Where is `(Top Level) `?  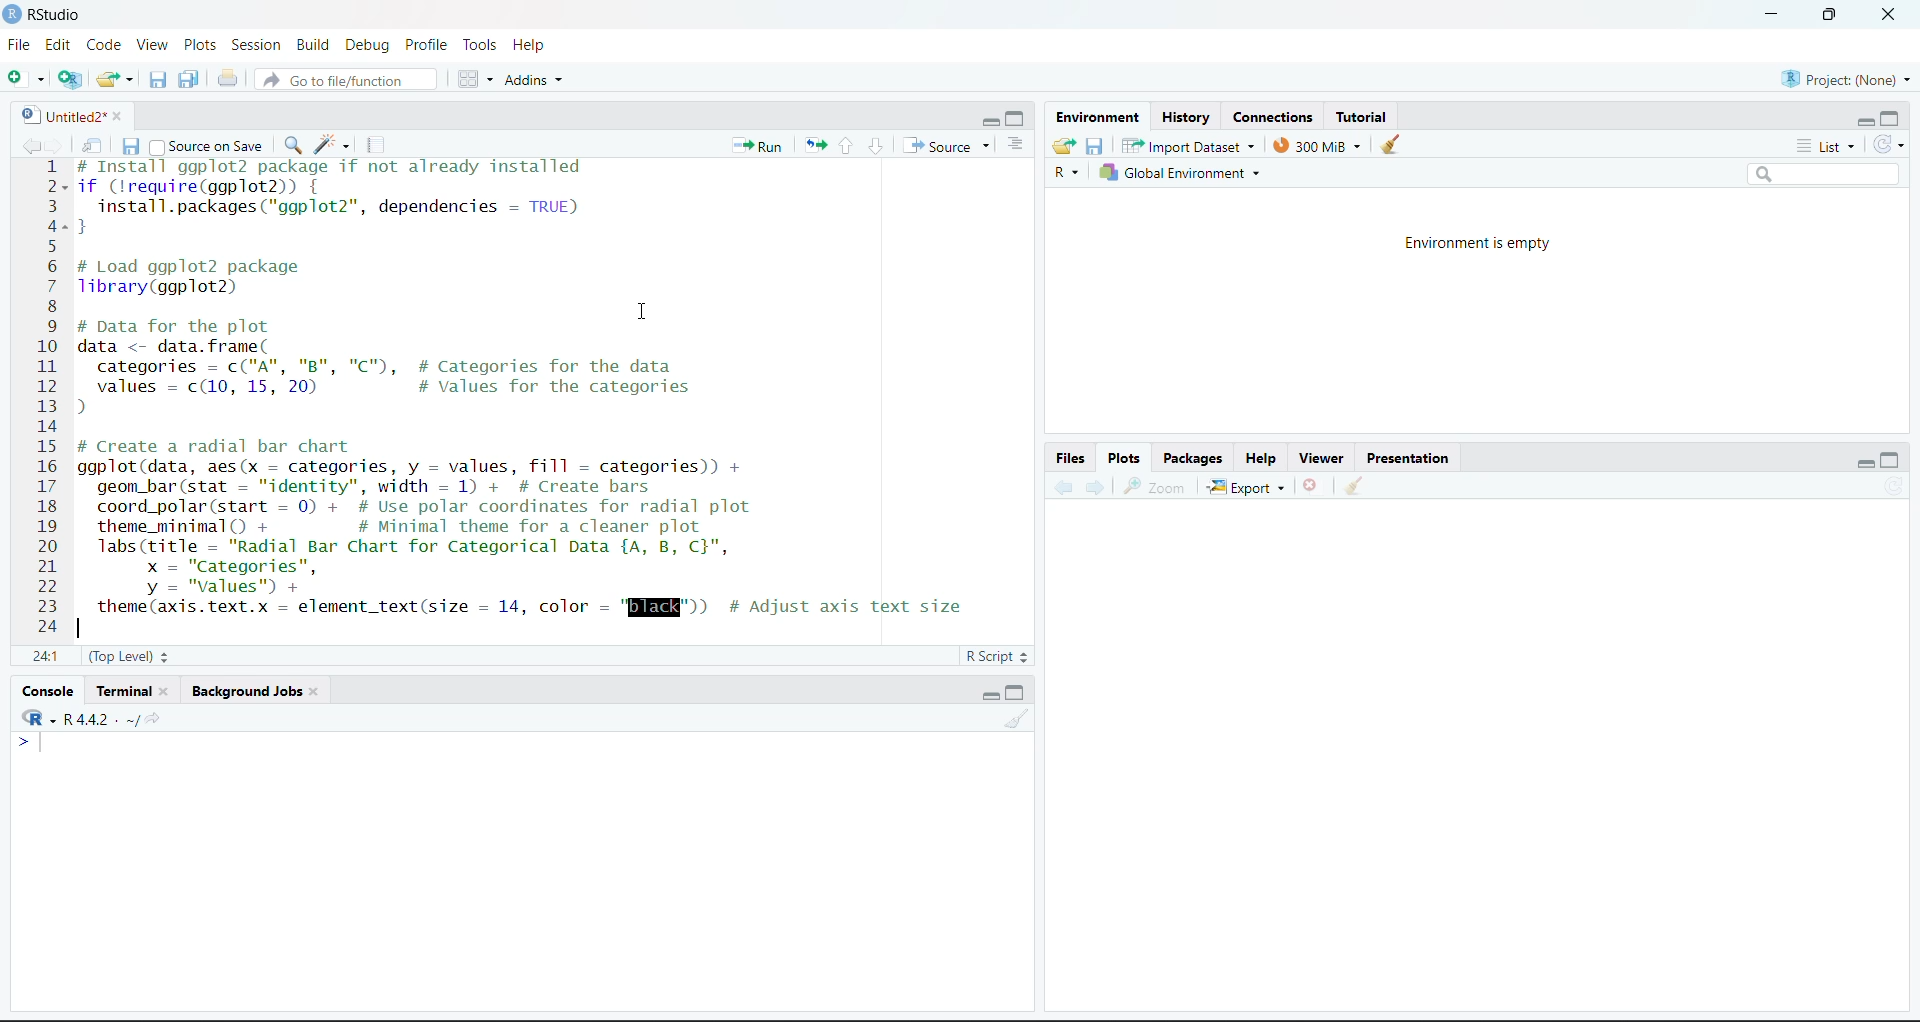 (Top Level)  is located at coordinates (128, 657).